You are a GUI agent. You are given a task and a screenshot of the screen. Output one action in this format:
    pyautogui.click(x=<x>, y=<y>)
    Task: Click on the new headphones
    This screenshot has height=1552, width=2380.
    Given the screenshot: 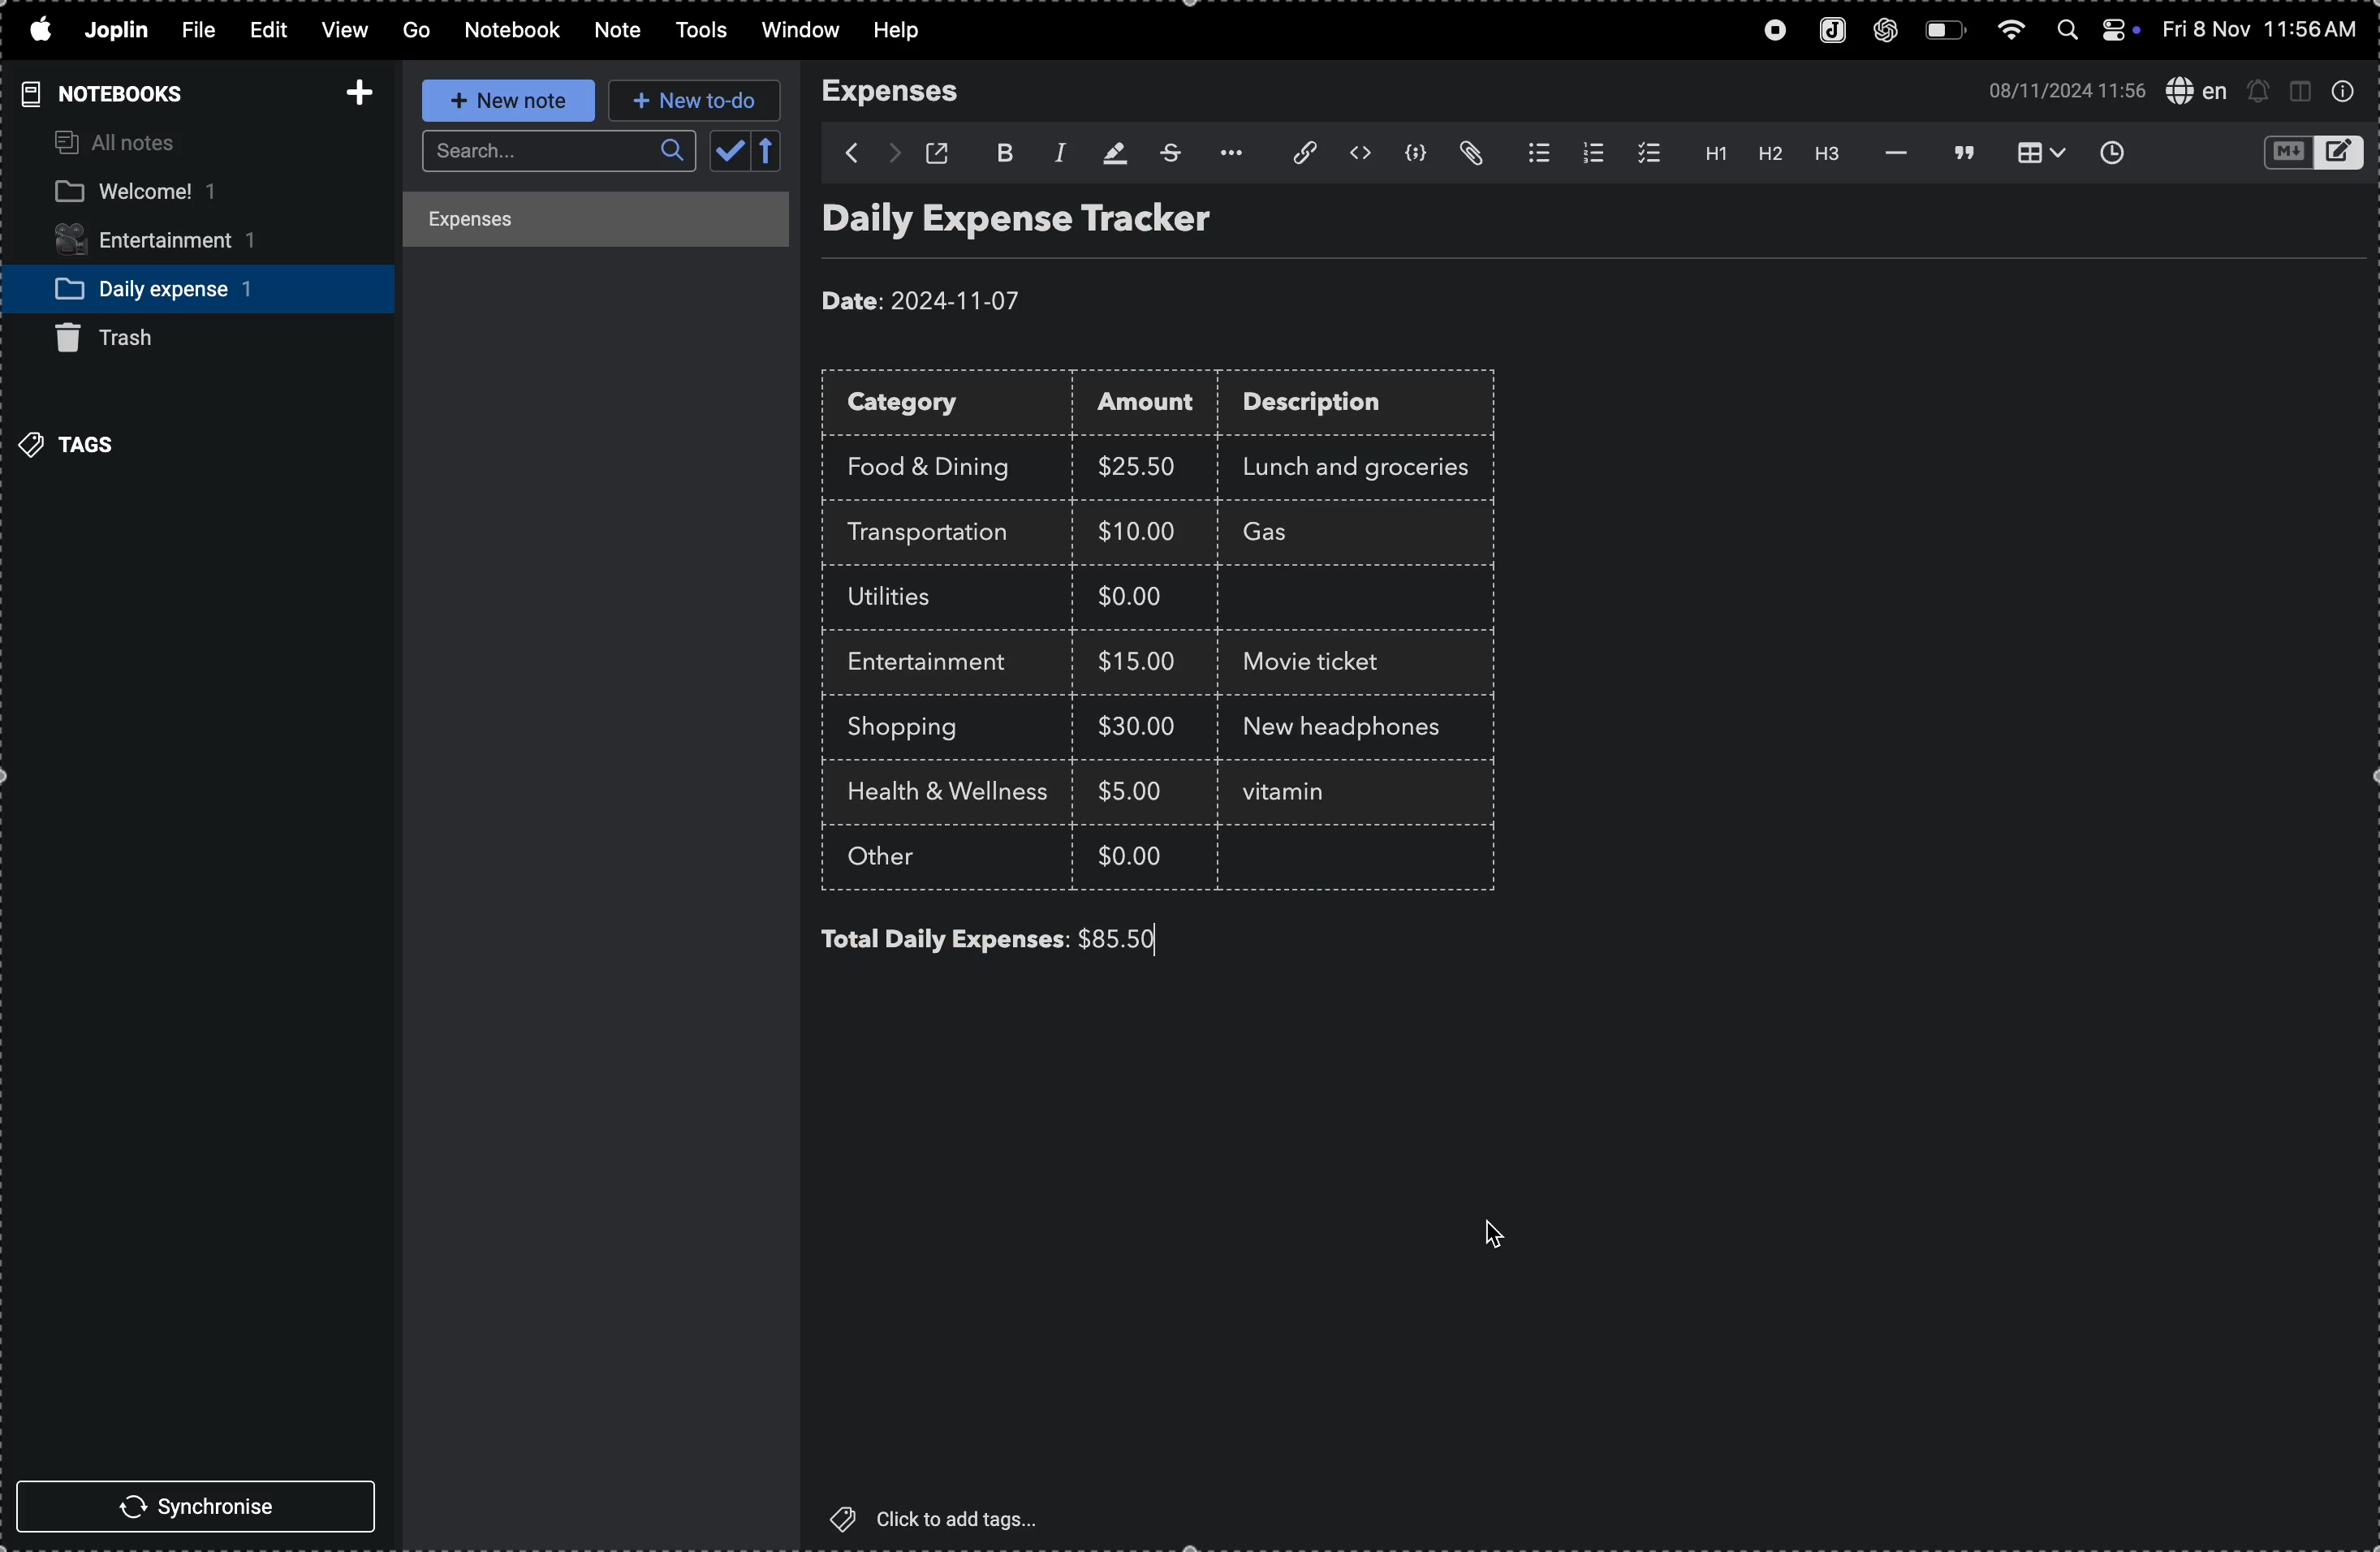 What is the action you would take?
    pyautogui.click(x=1336, y=725)
    